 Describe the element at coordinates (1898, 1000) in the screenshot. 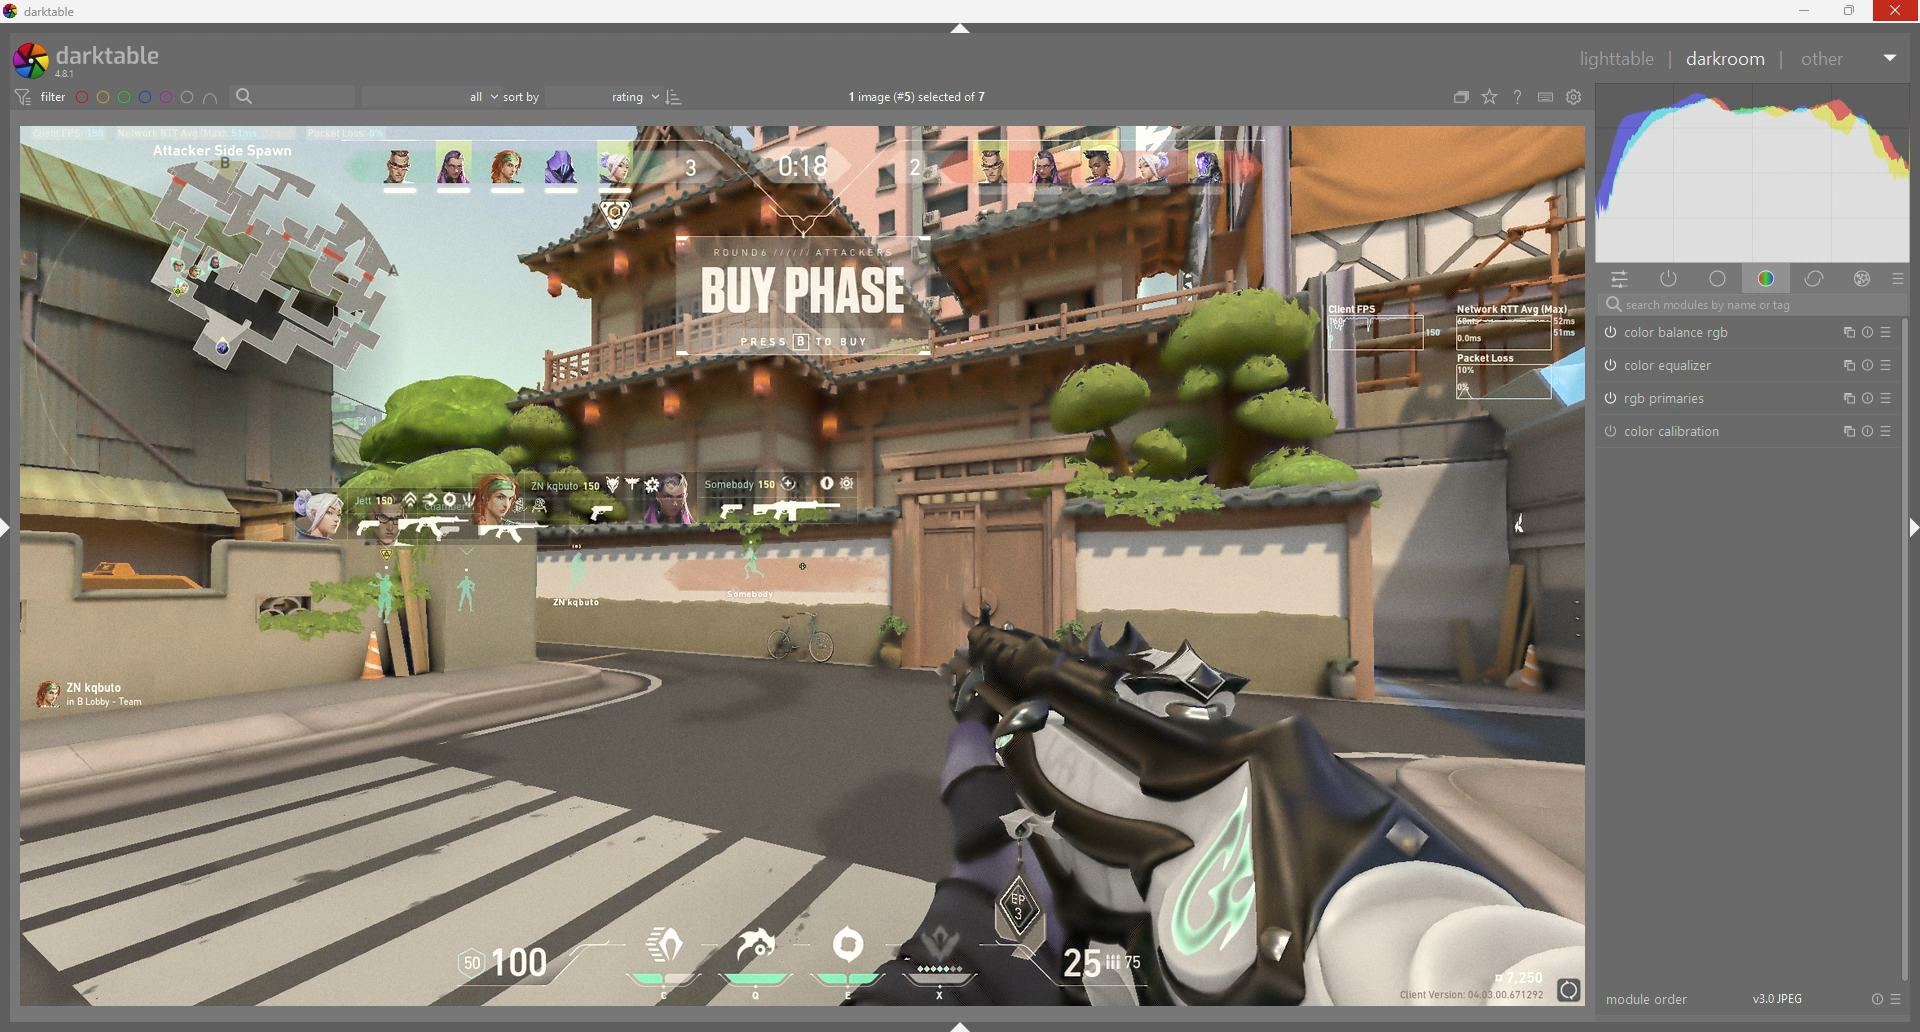

I see `presets` at that location.